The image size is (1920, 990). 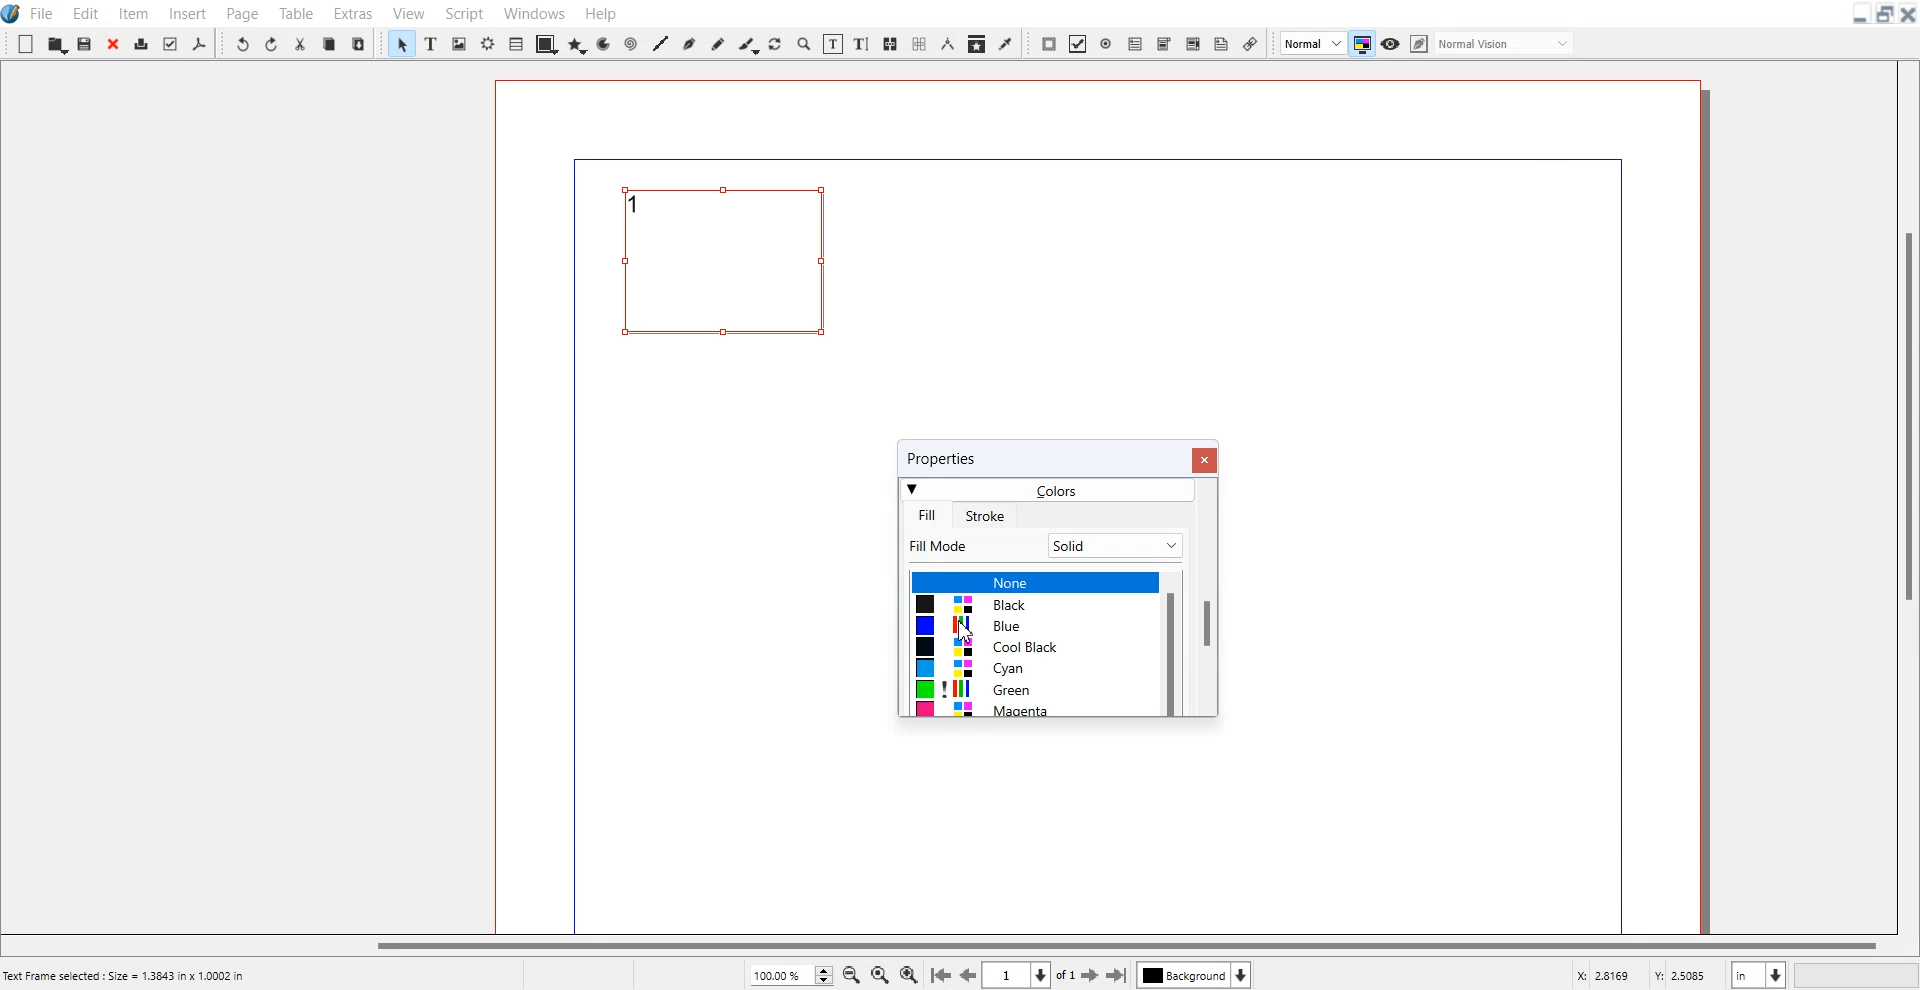 What do you see at coordinates (57, 44) in the screenshot?
I see `Open` at bounding box center [57, 44].